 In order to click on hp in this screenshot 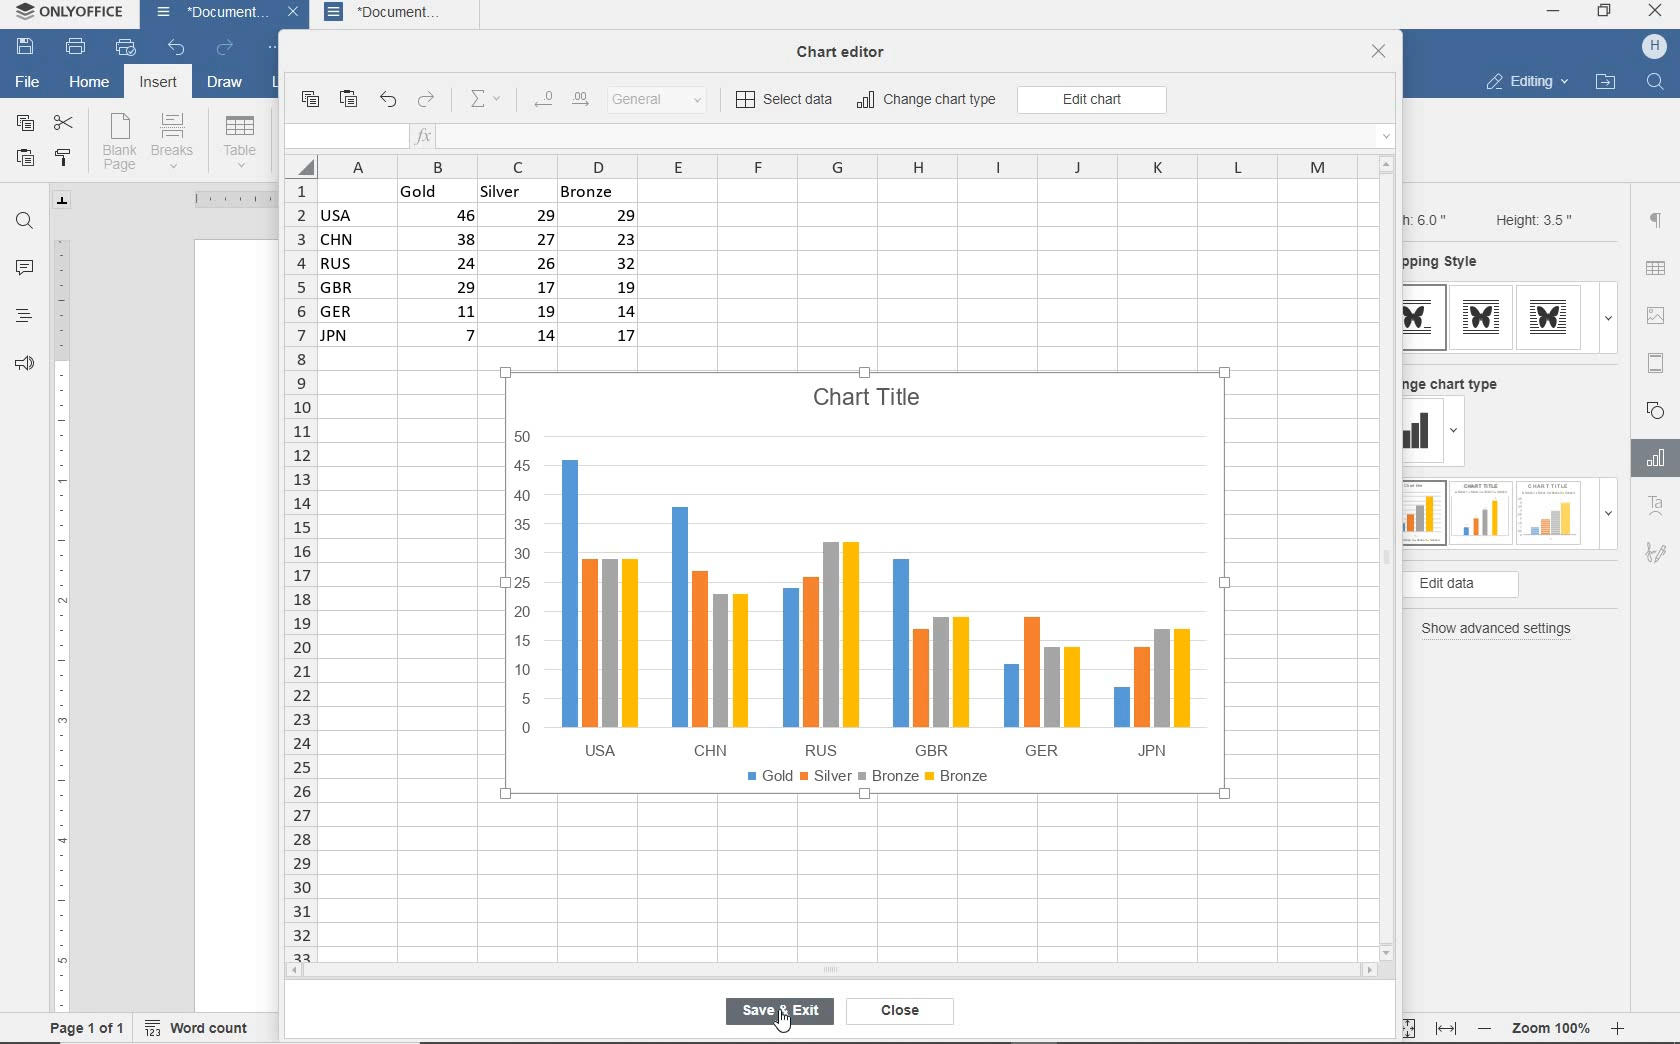, I will do `click(1655, 47)`.